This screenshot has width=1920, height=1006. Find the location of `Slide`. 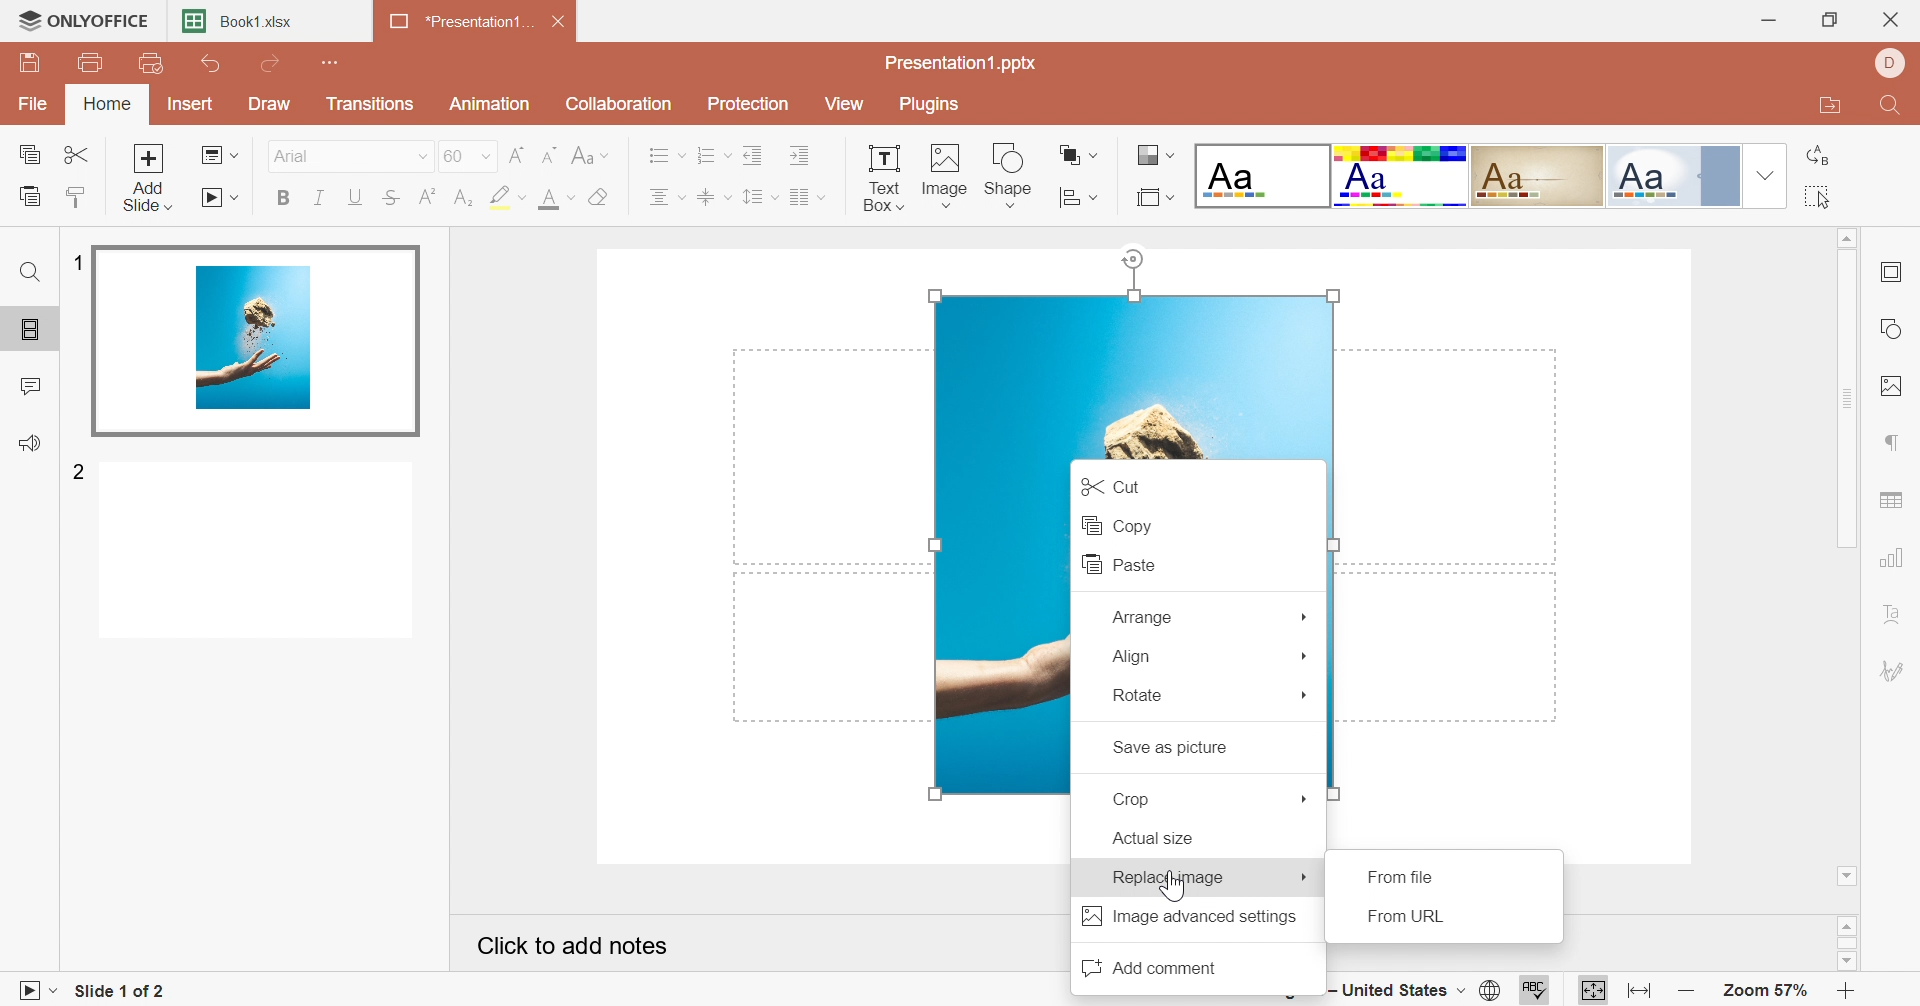

Slide is located at coordinates (259, 336).